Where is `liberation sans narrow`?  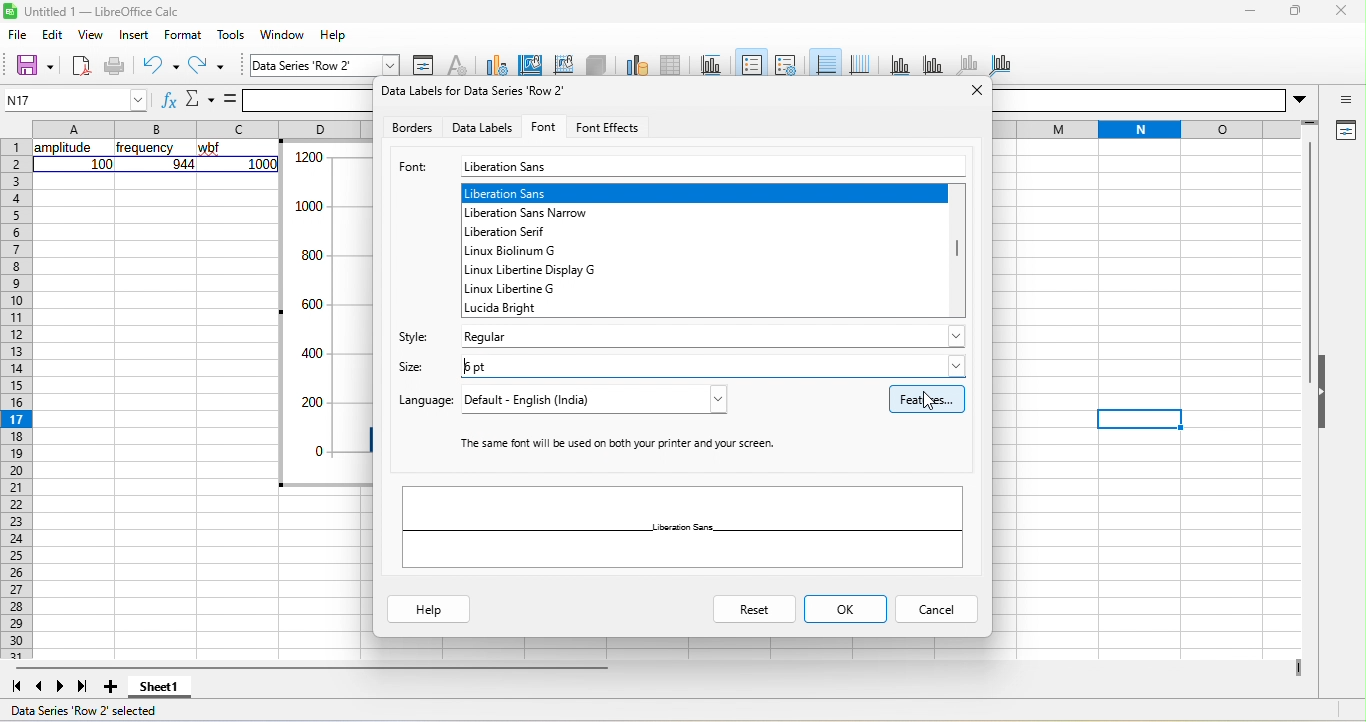 liberation sans narrow is located at coordinates (537, 212).